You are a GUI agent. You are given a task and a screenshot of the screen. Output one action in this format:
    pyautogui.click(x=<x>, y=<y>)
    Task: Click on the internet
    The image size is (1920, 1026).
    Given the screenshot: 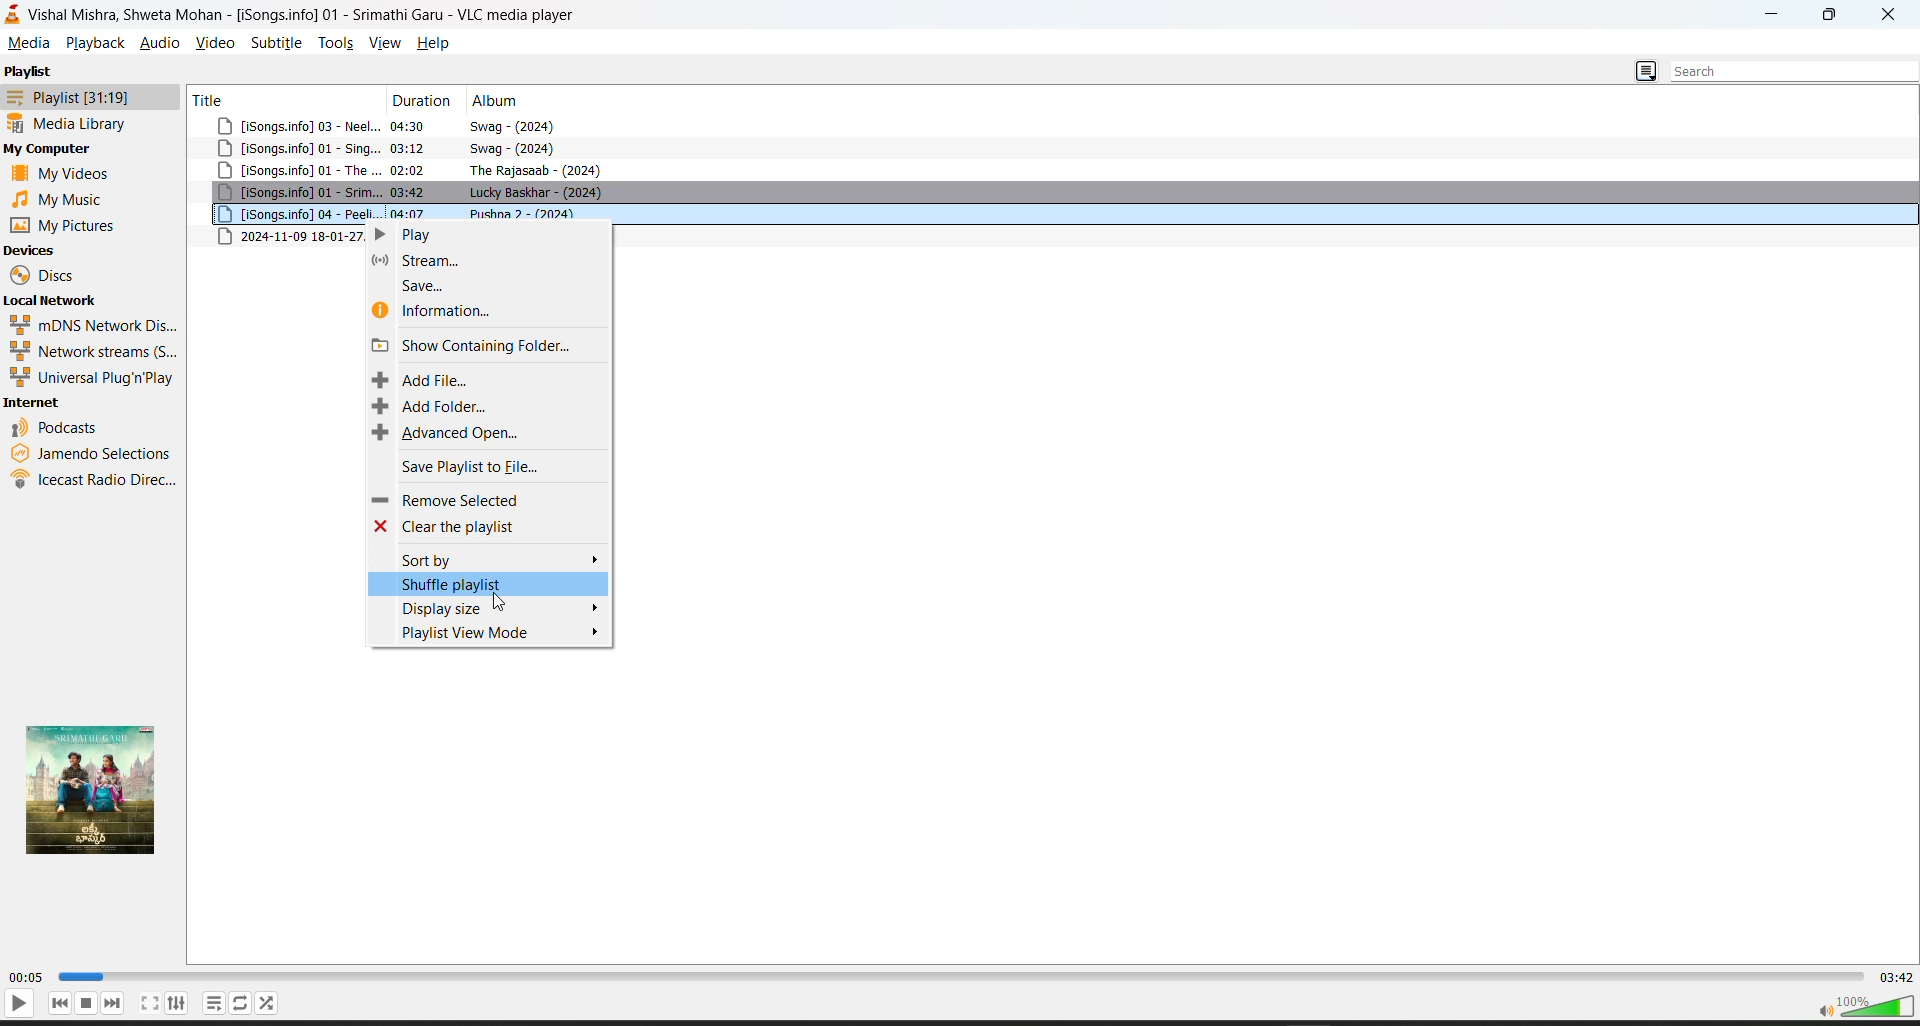 What is the action you would take?
    pyautogui.click(x=37, y=402)
    